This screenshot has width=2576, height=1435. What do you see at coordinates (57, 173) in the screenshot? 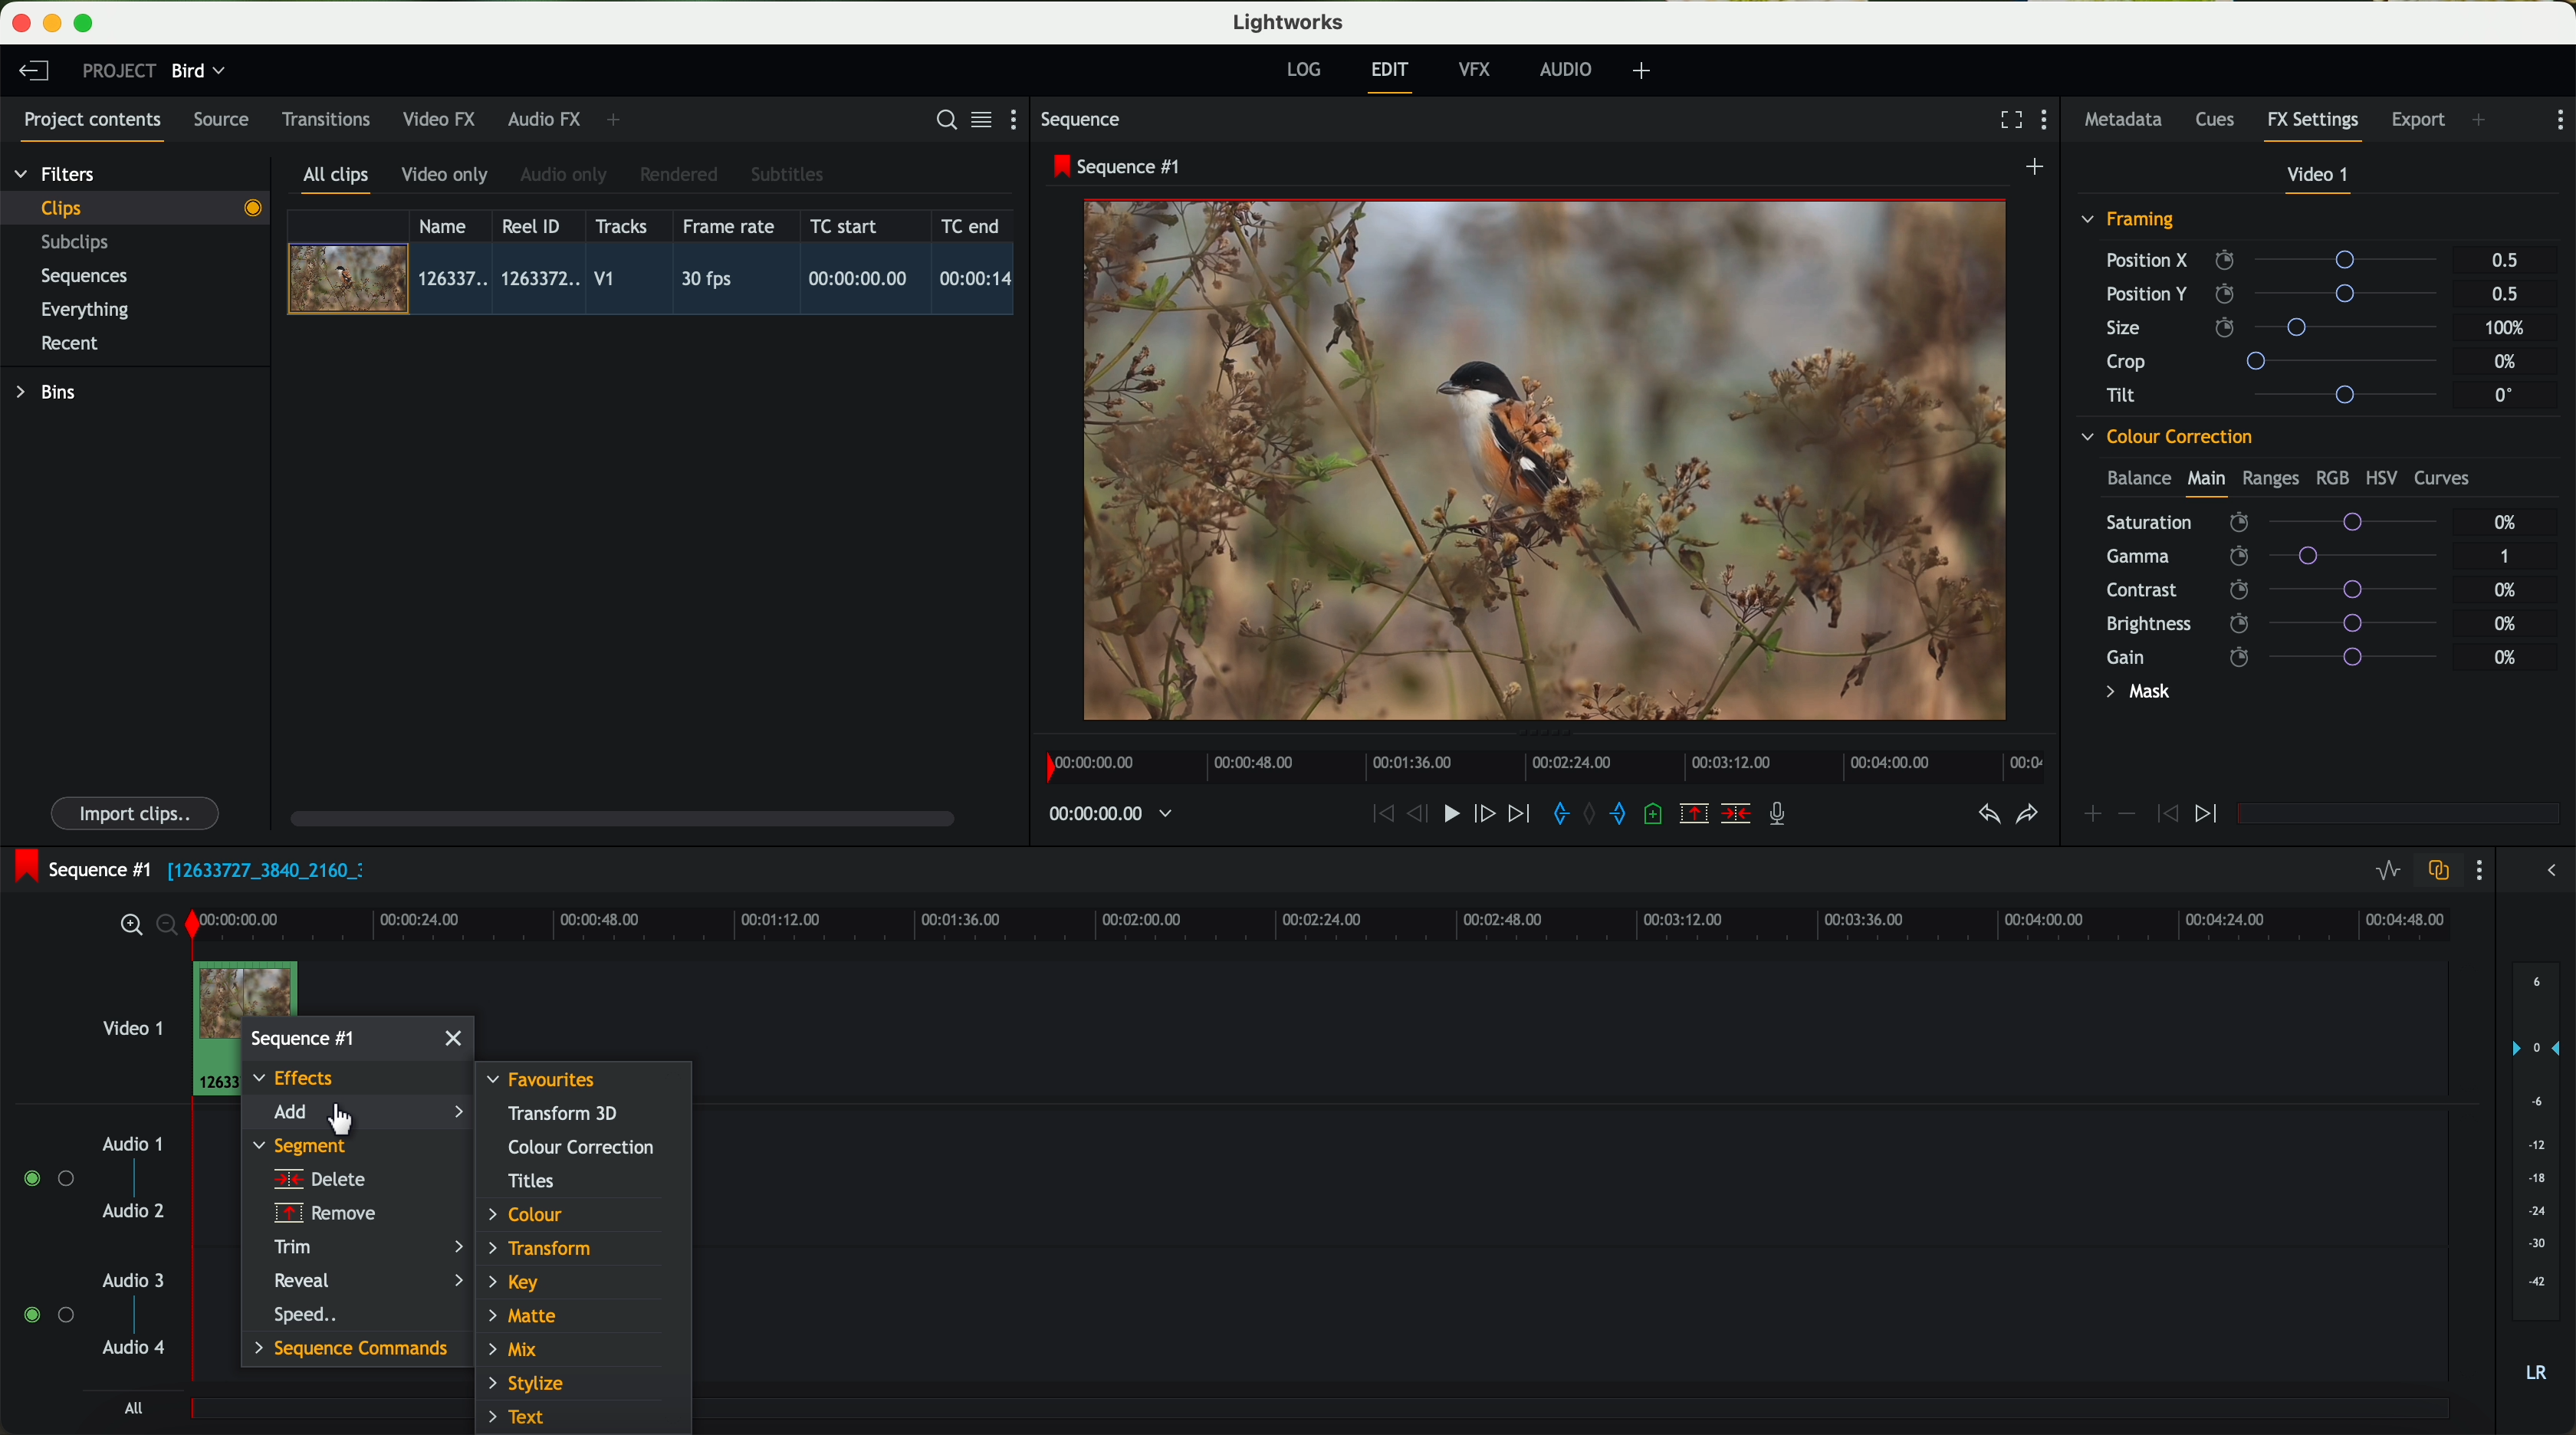
I see `filters` at bounding box center [57, 173].